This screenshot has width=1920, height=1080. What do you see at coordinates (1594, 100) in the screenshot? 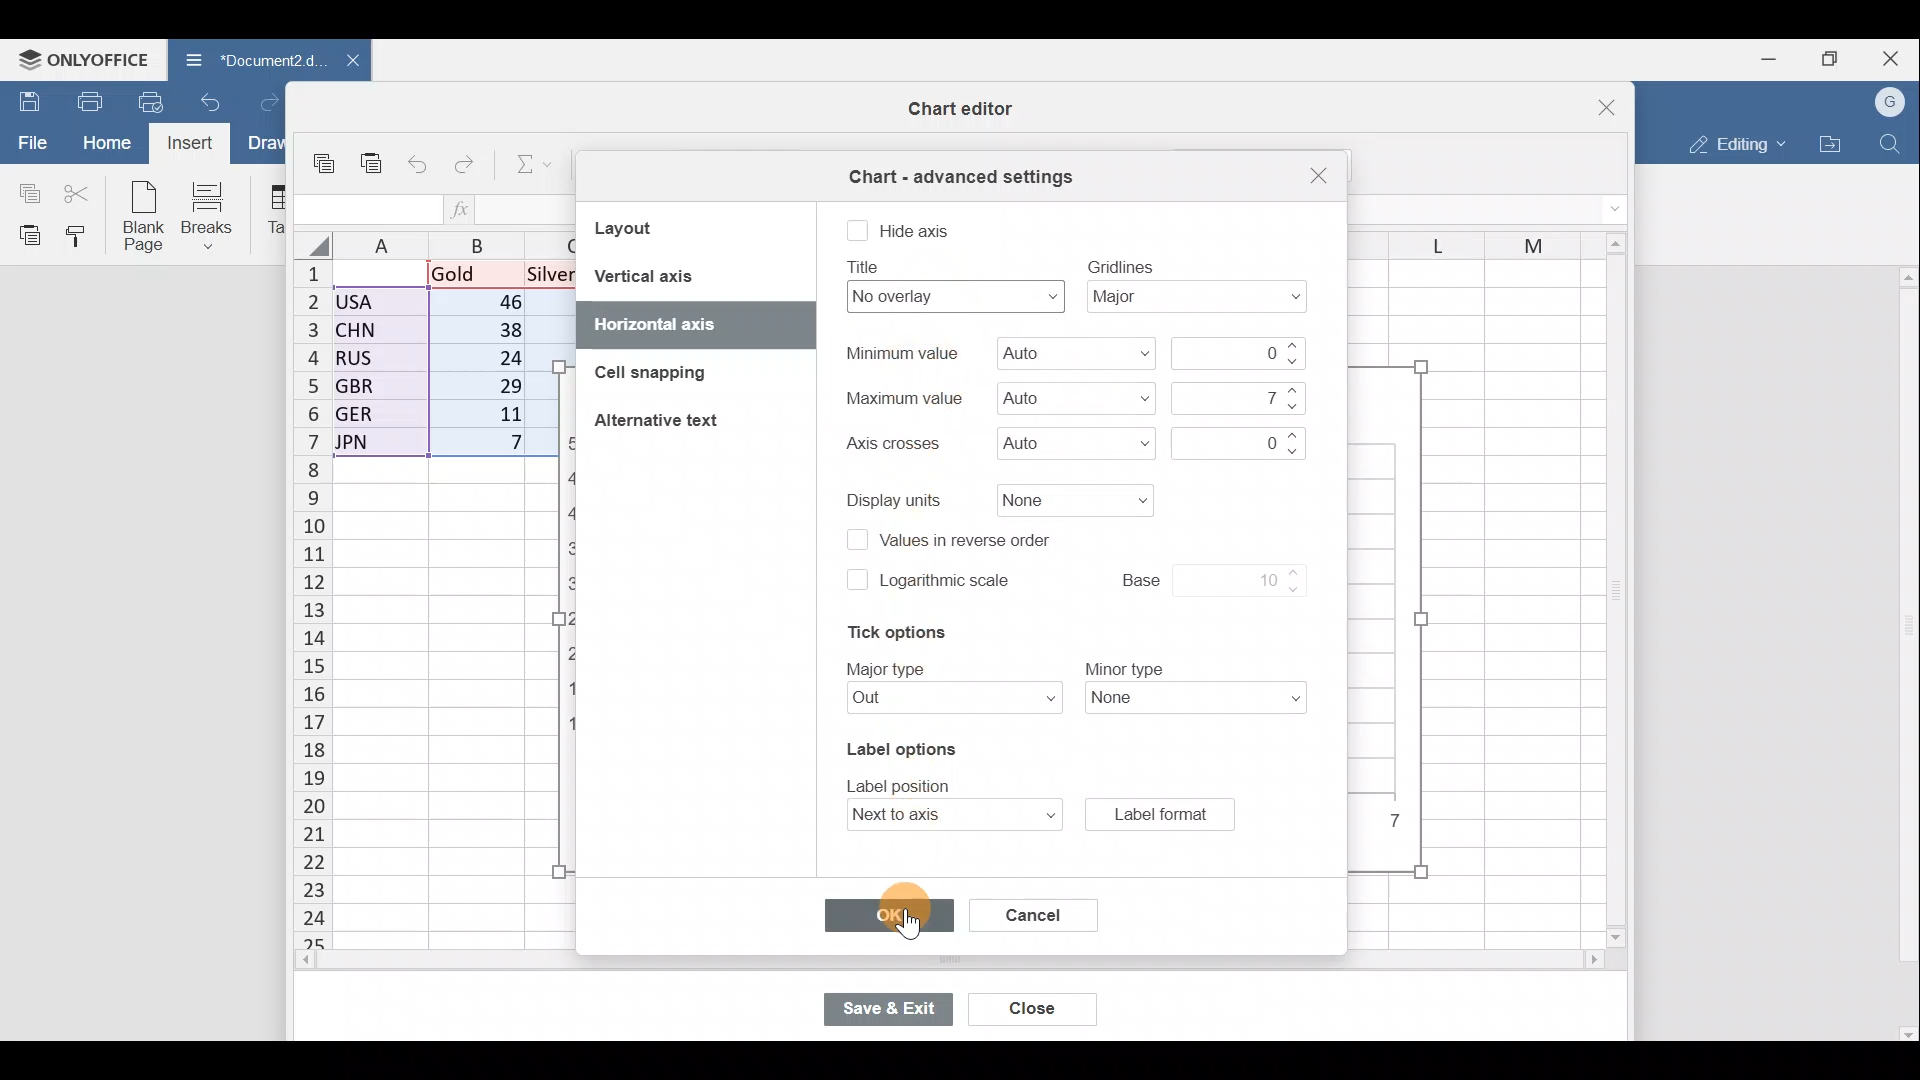
I see `Close` at bounding box center [1594, 100].